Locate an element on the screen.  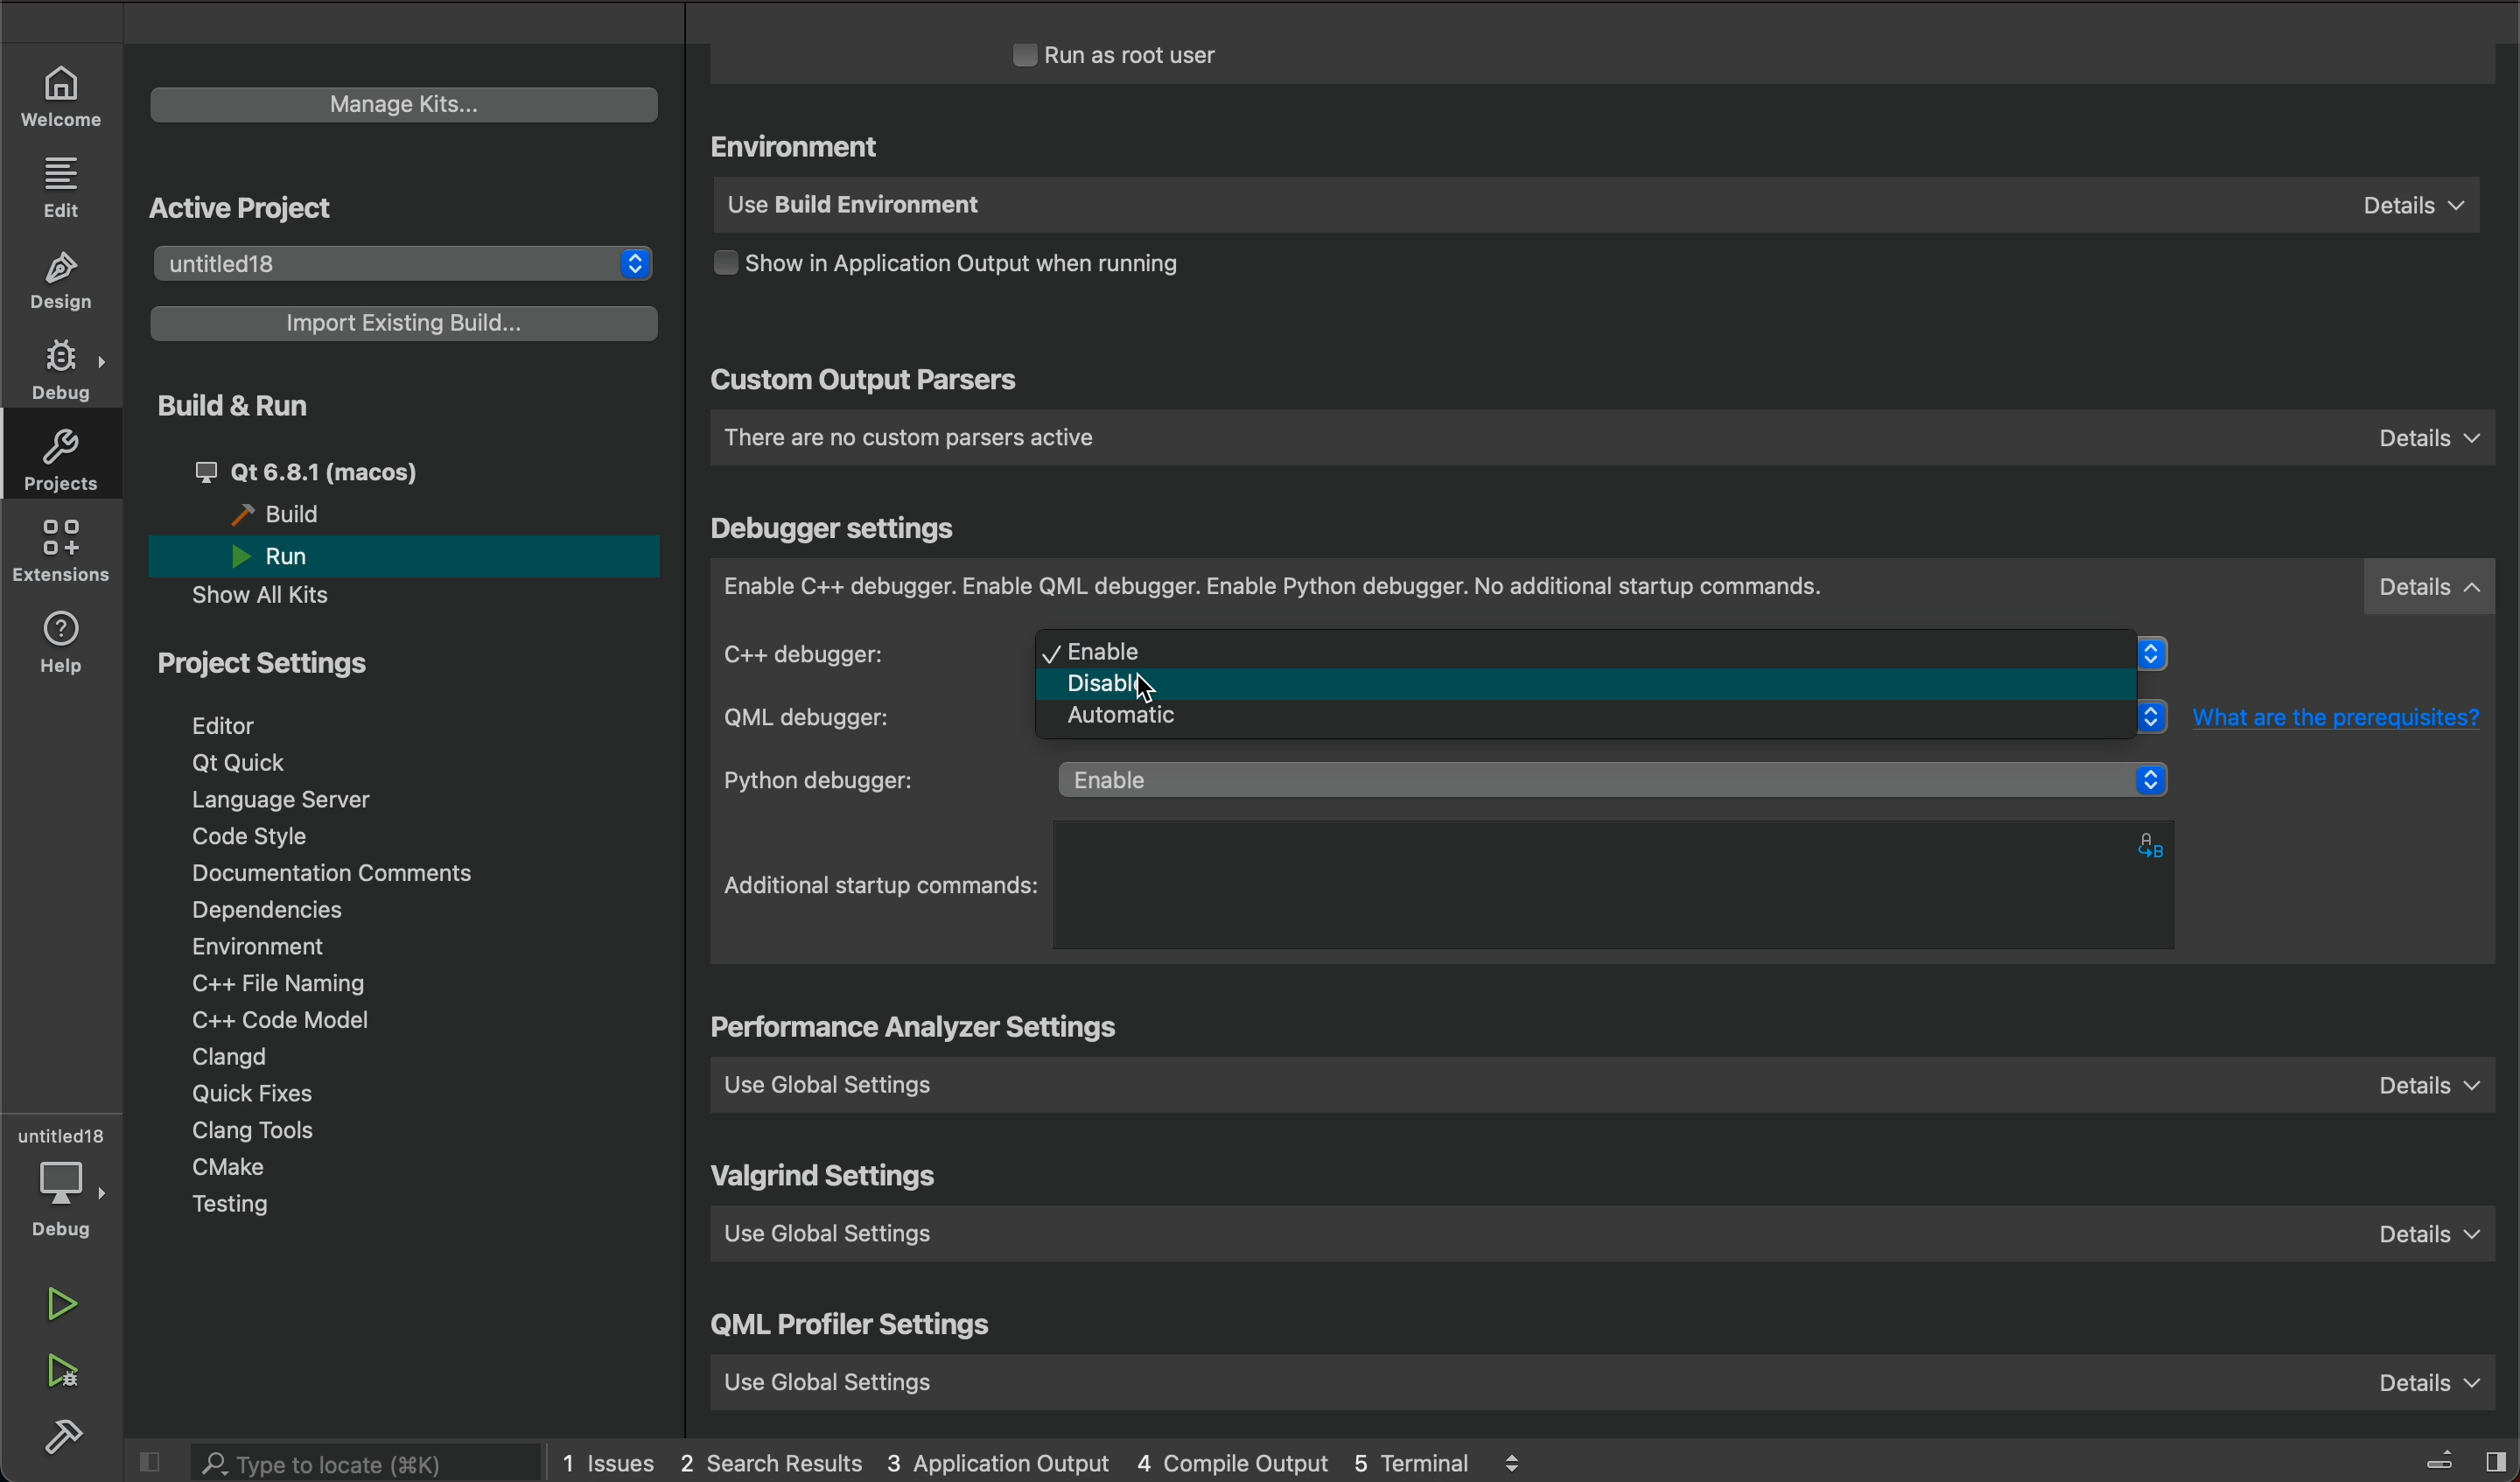
environment is located at coordinates (257, 946).